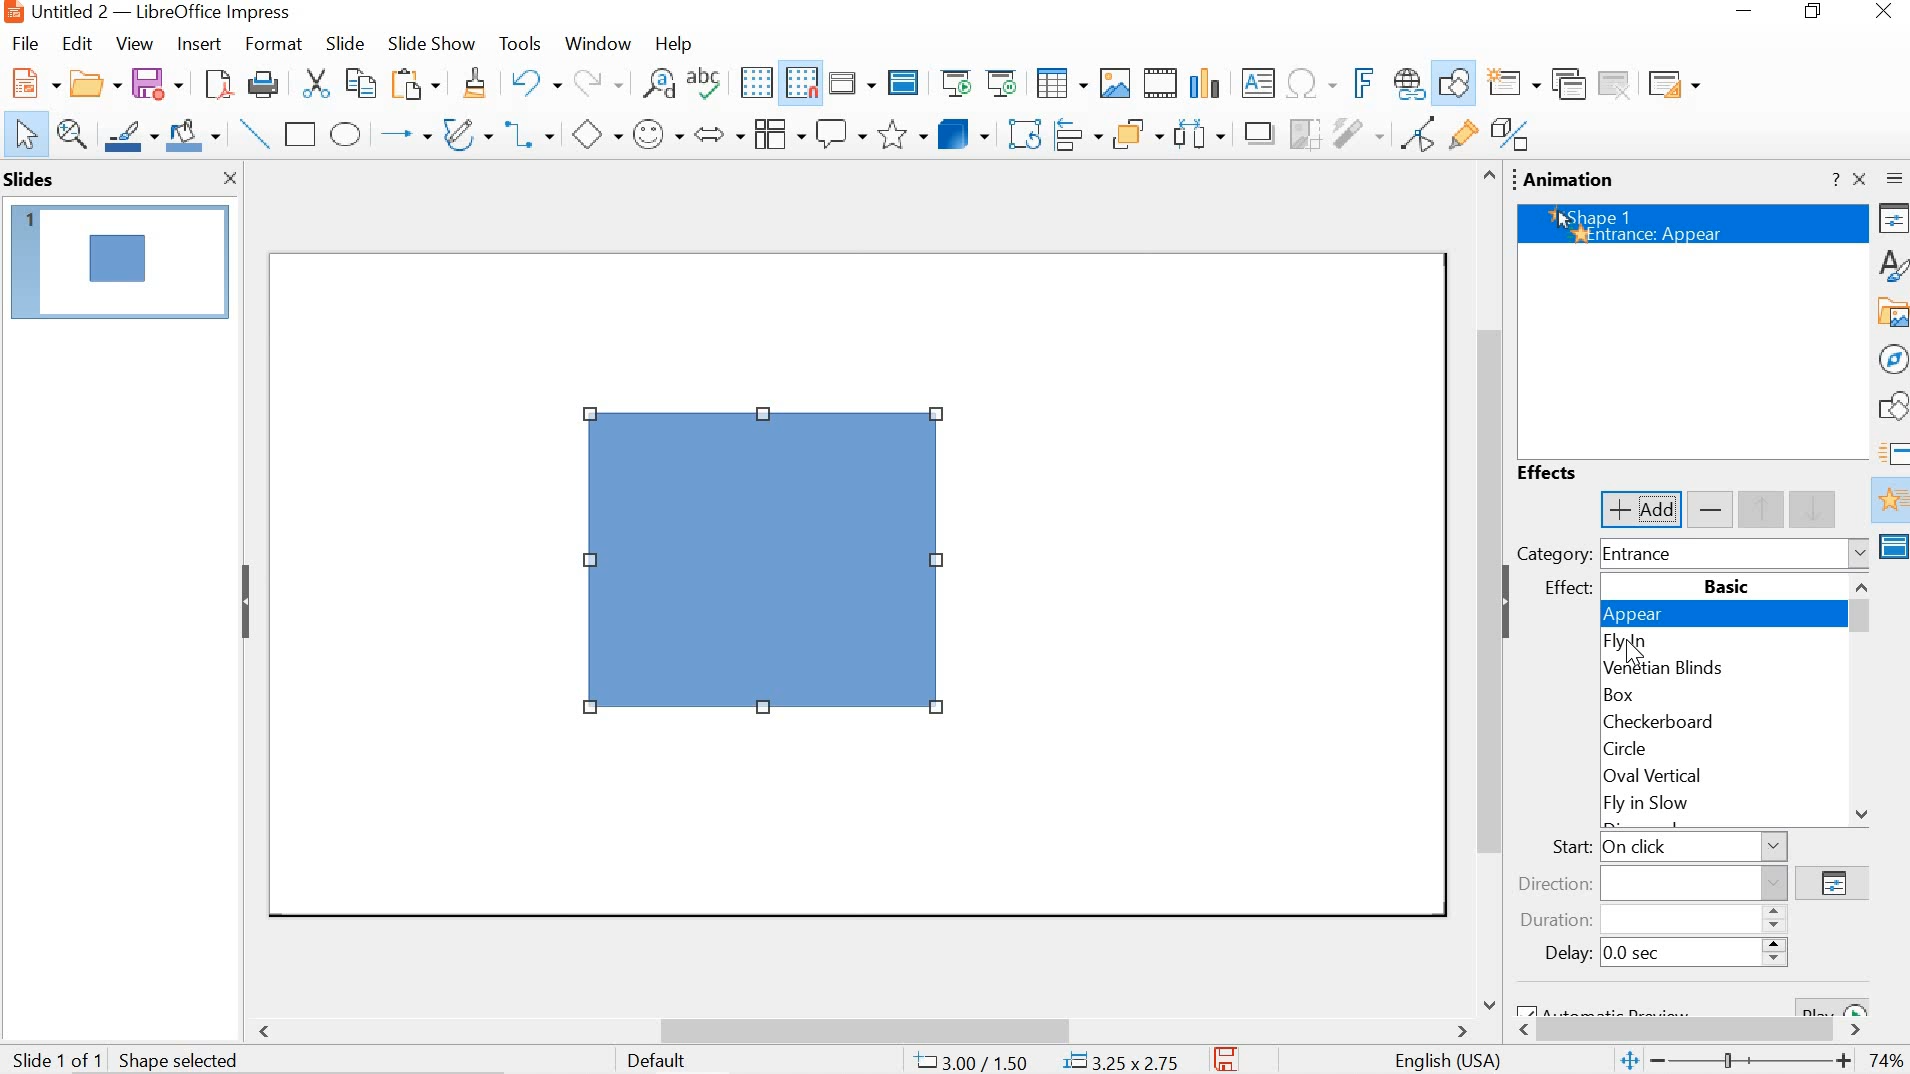  What do you see at coordinates (667, 1063) in the screenshot?
I see `default` at bounding box center [667, 1063].